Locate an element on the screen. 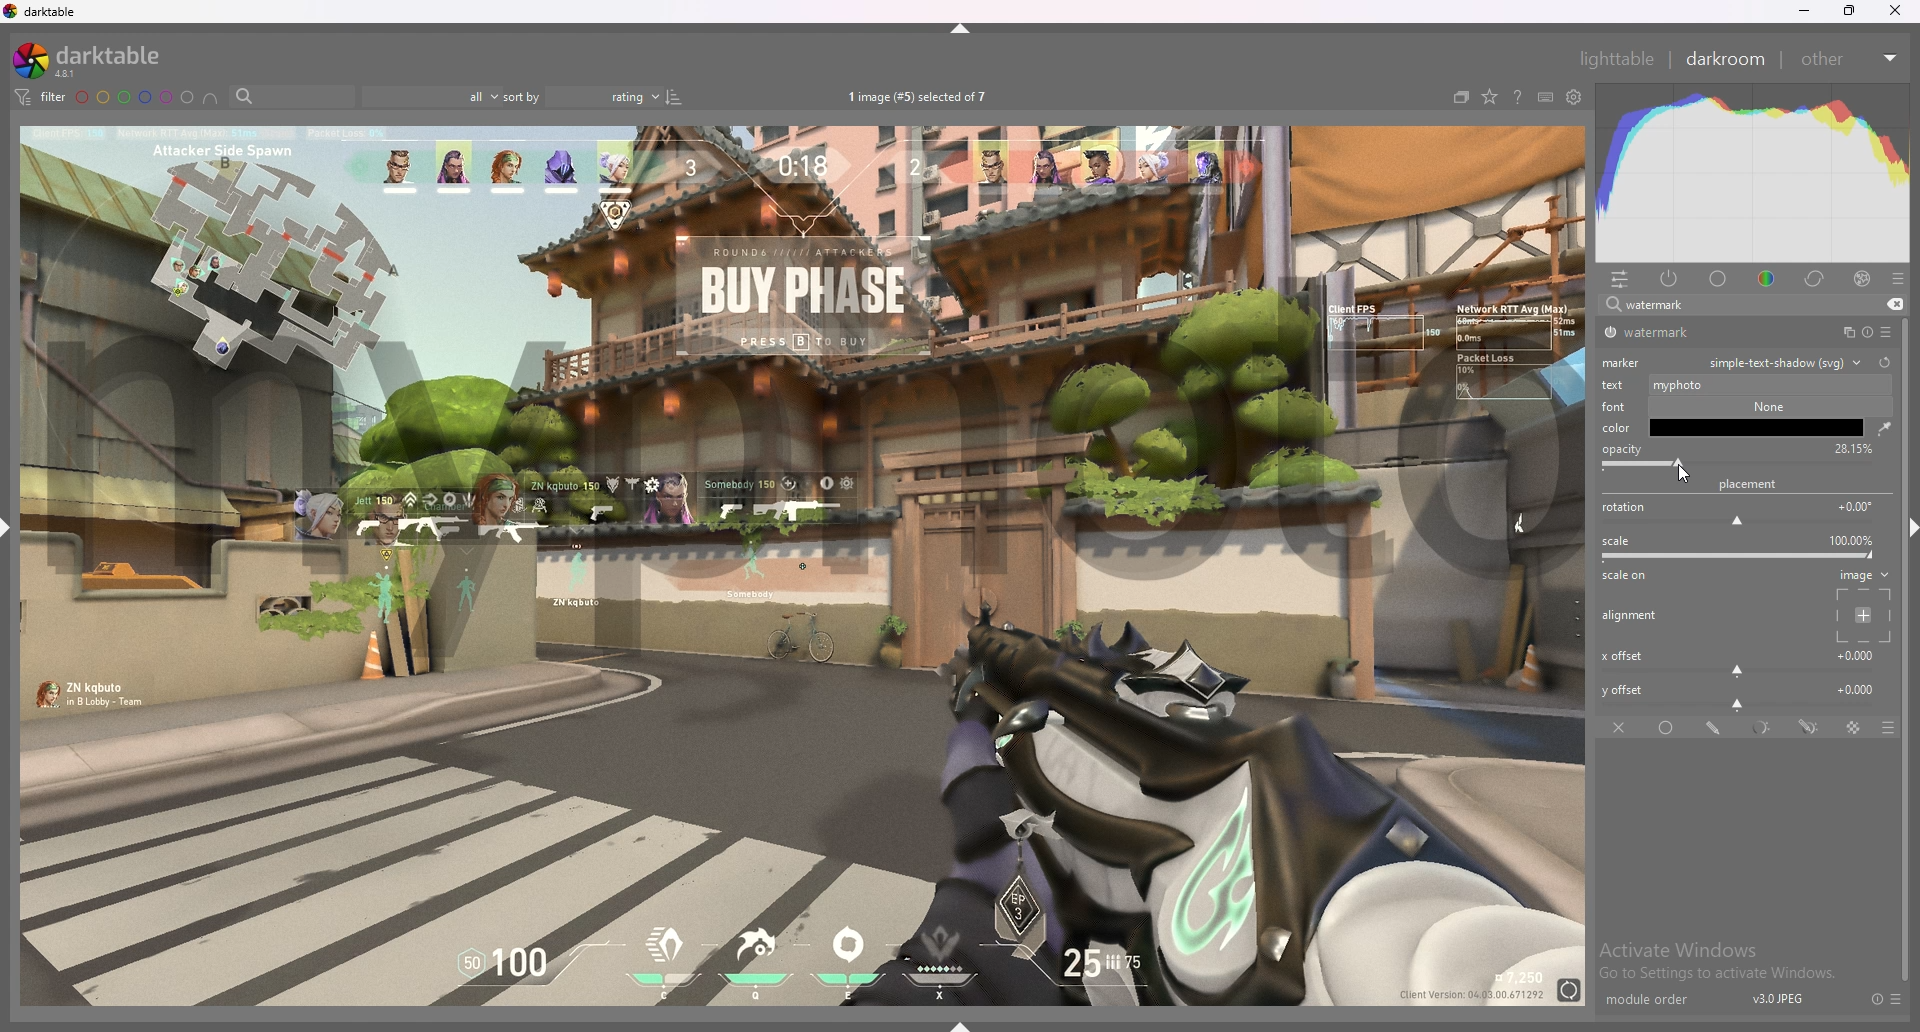 The image size is (1920, 1032). parametric mask is located at coordinates (1764, 728).